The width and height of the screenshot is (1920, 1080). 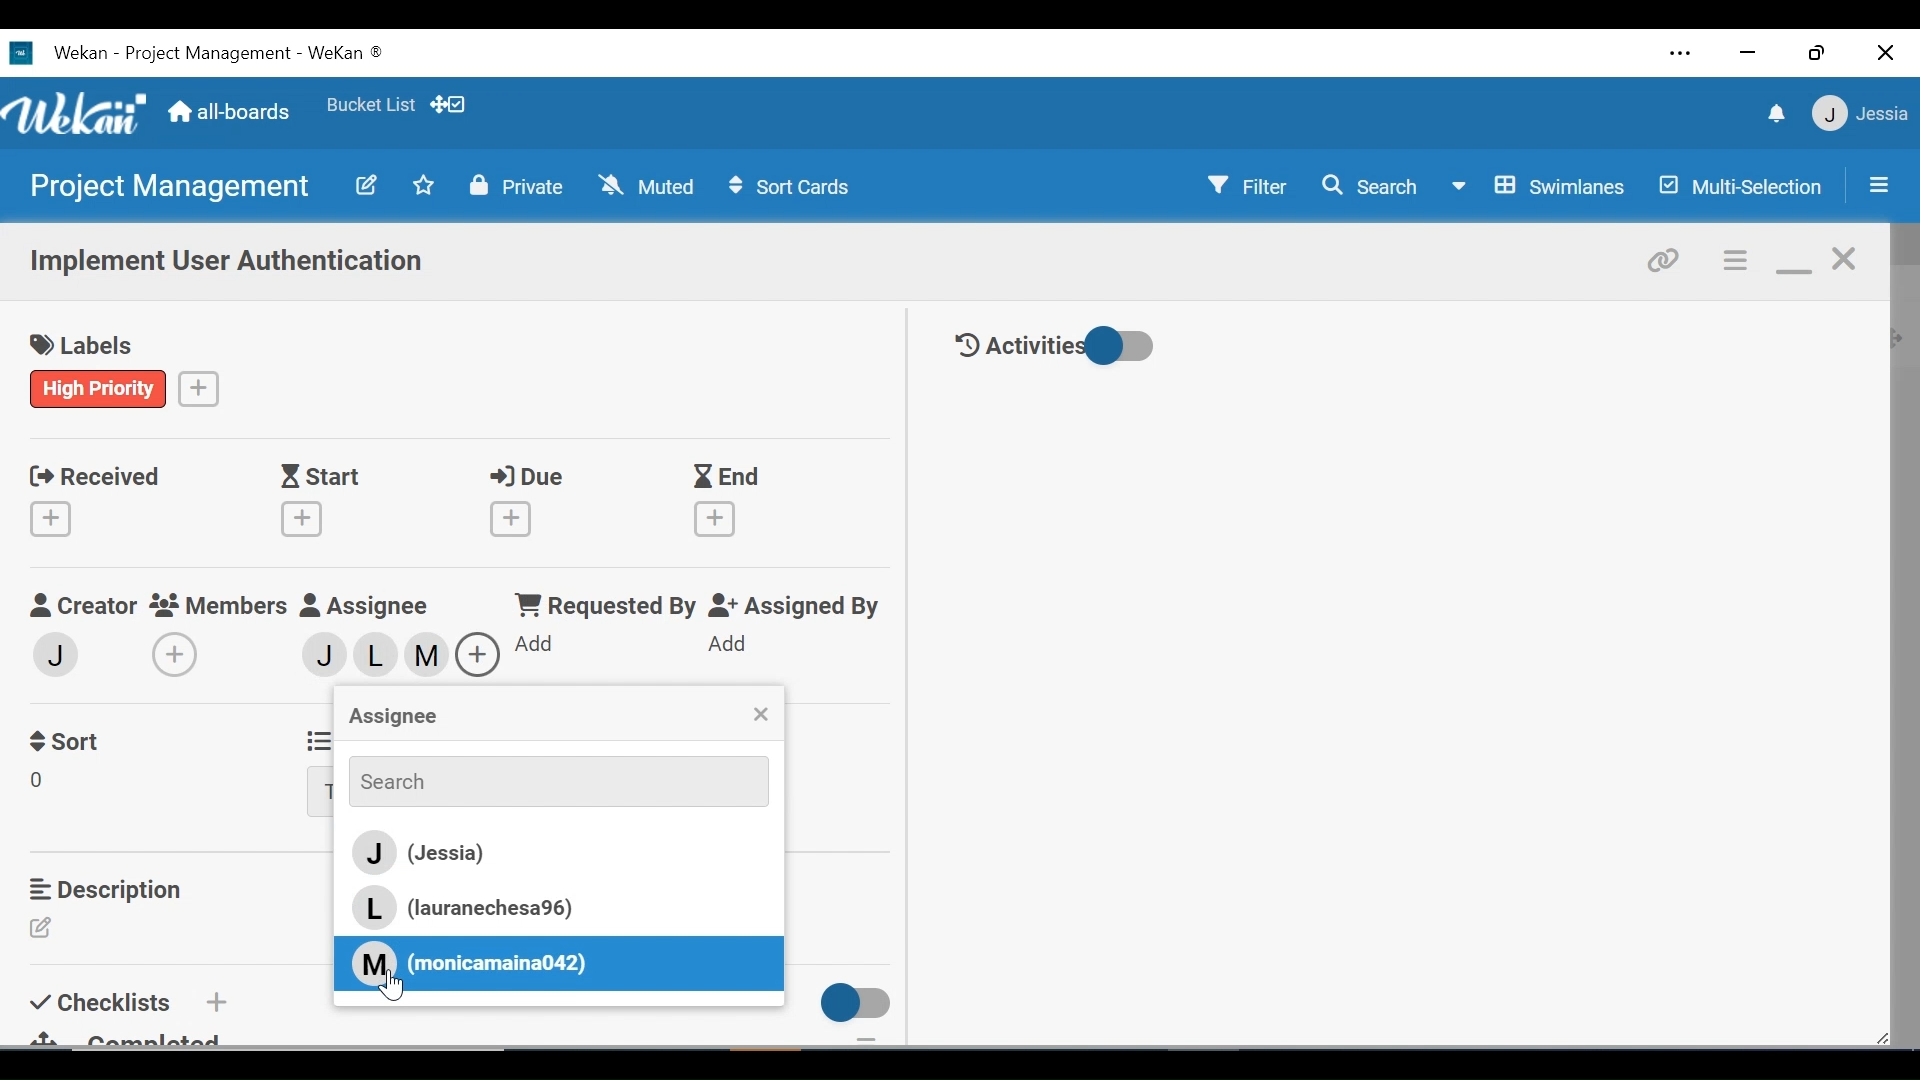 What do you see at coordinates (248, 50) in the screenshot?
I see `Wekan - project management - wekan` at bounding box center [248, 50].